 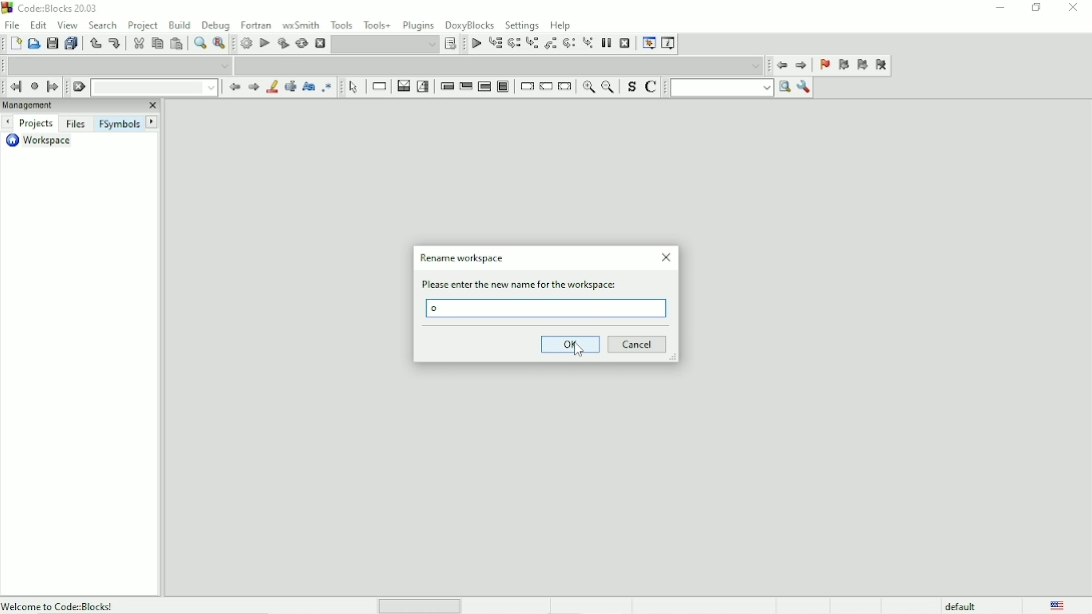 What do you see at coordinates (118, 124) in the screenshot?
I see `FSymbols` at bounding box center [118, 124].